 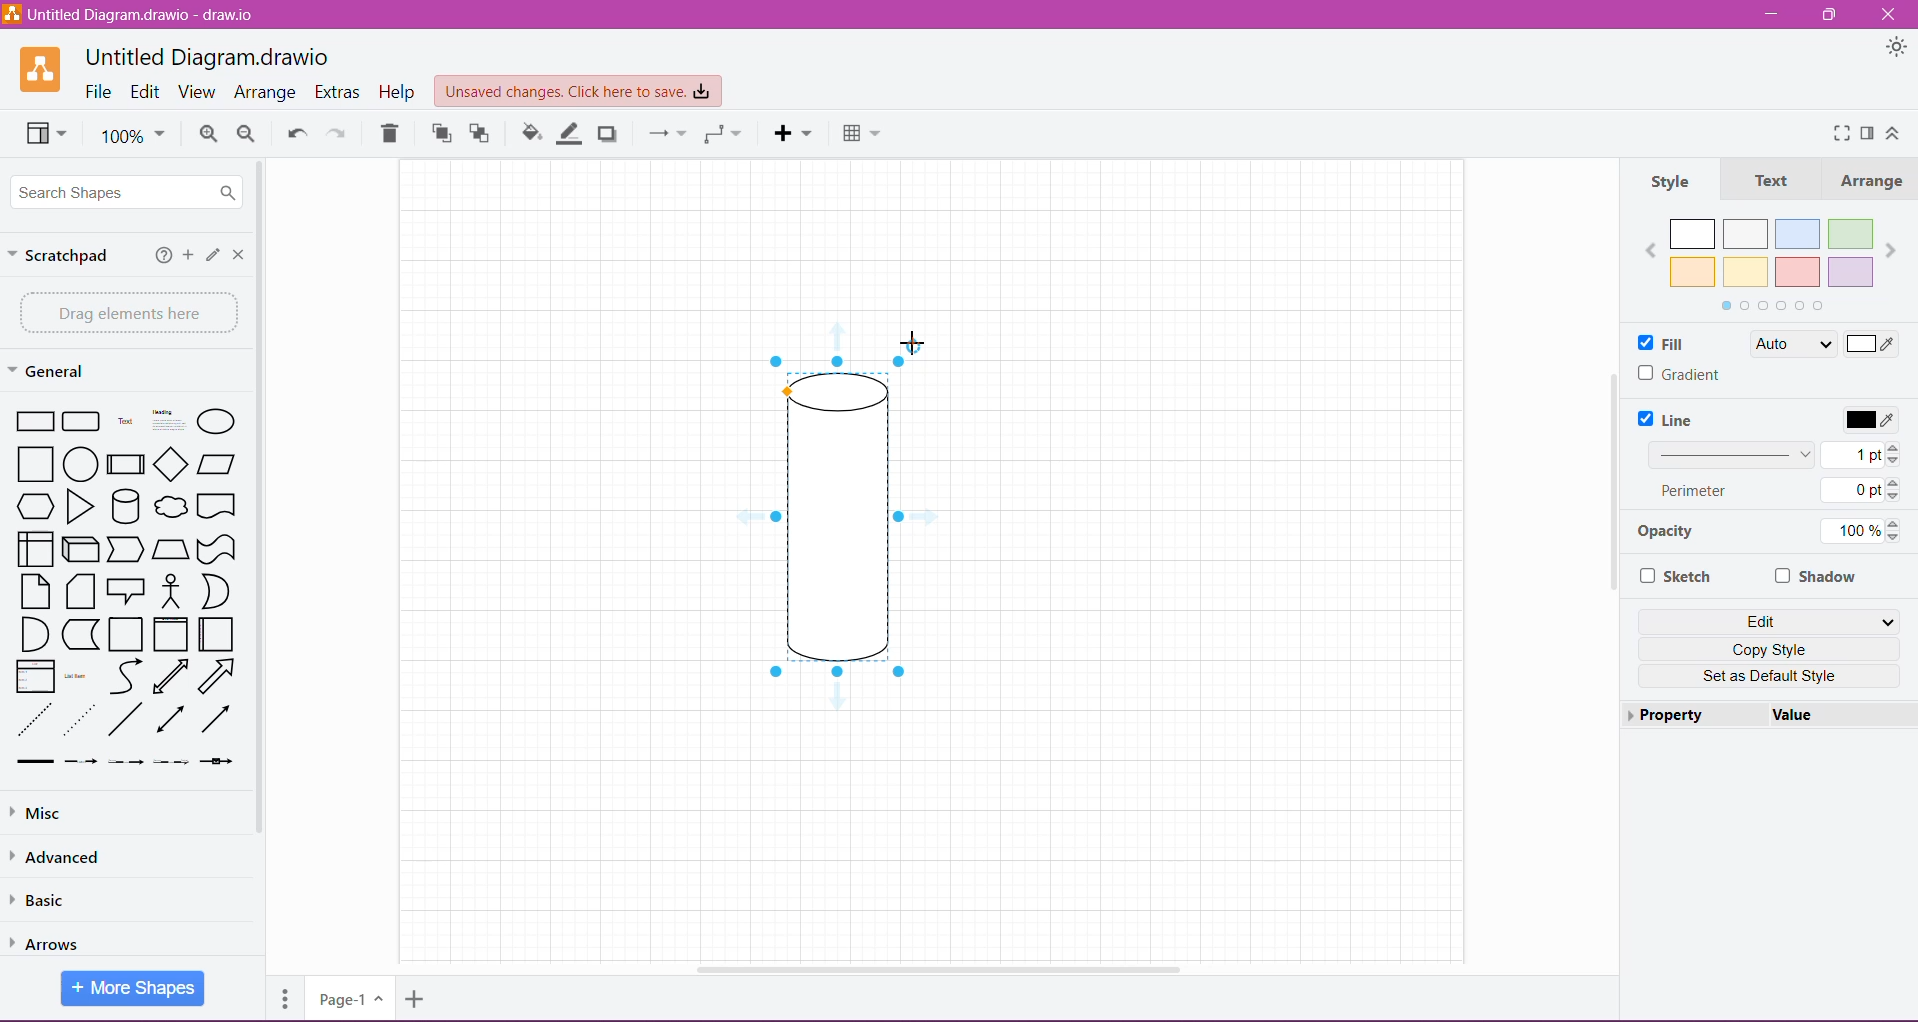 What do you see at coordinates (1613, 479) in the screenshot?
I see `Vertical Scroll Bar` at bounding box center [1613, 479].